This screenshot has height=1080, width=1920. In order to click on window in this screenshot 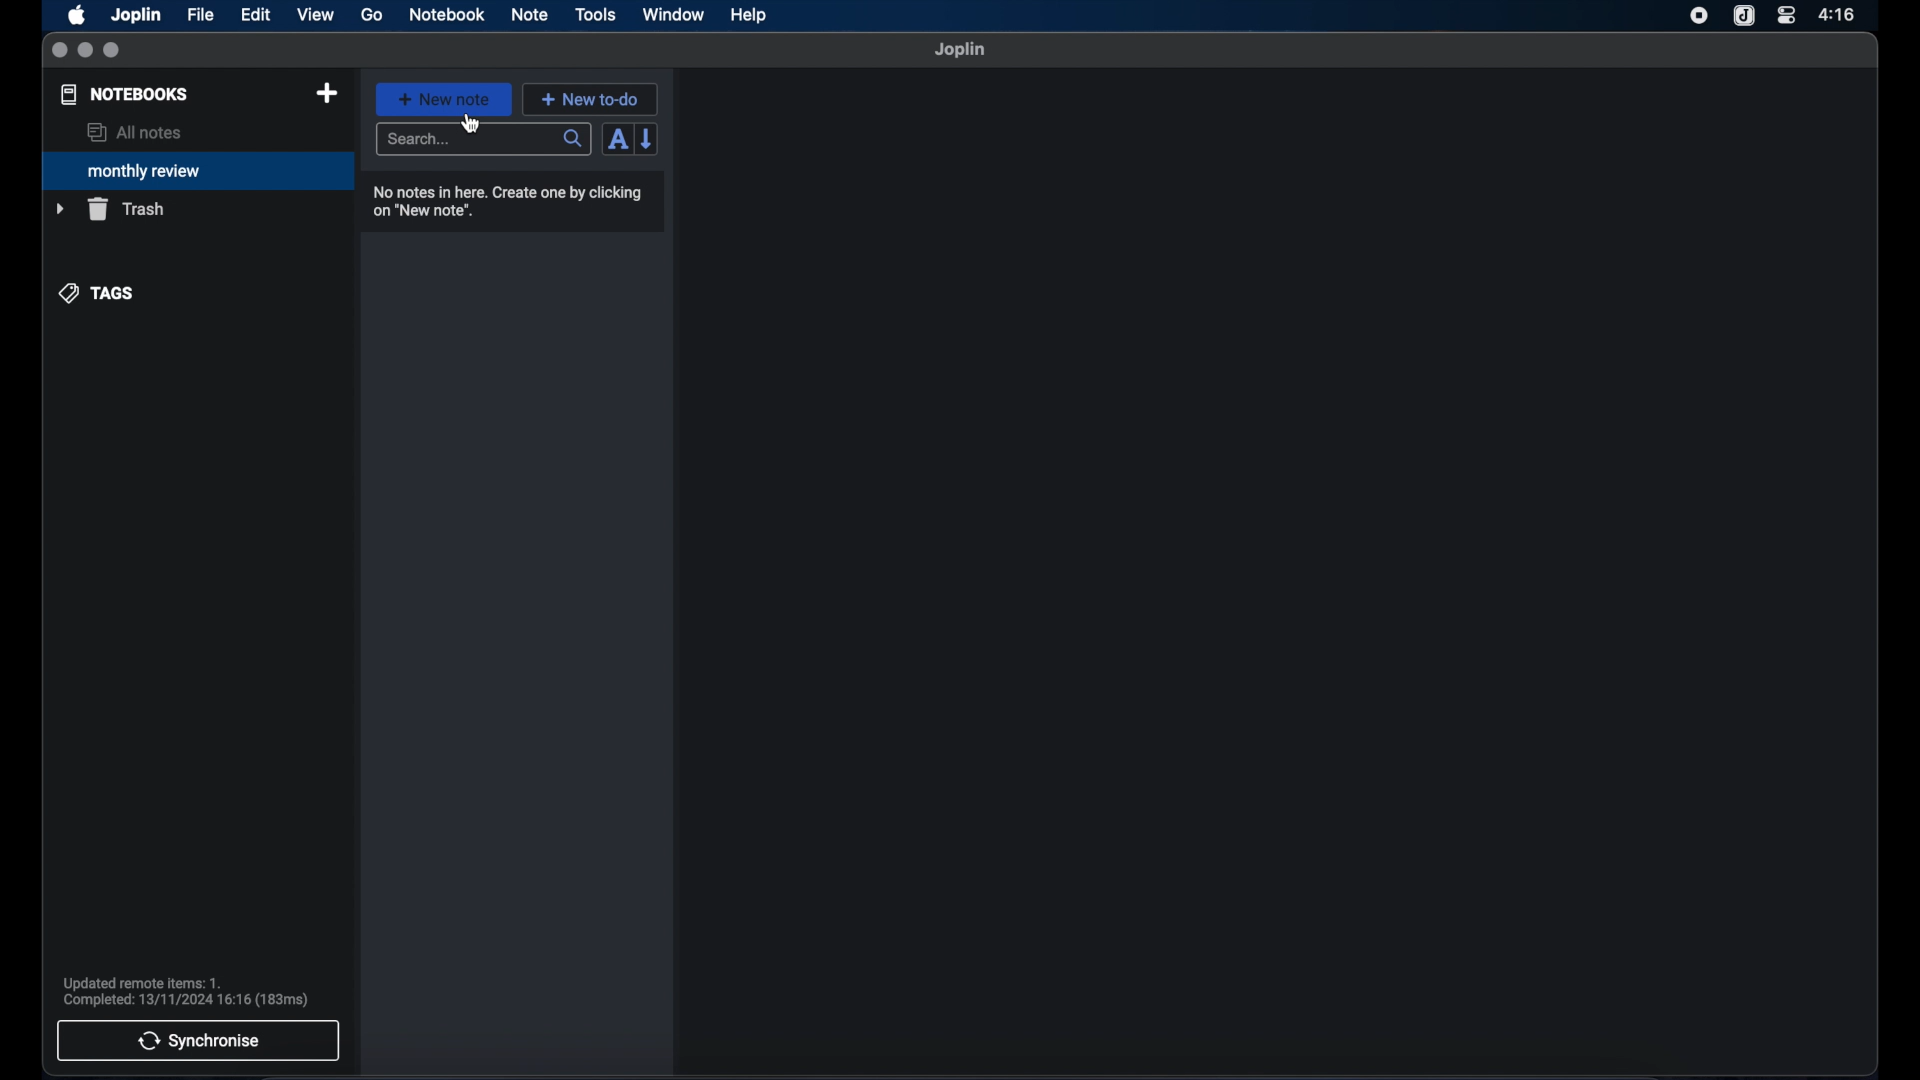, I will do `click(674, 14)`.